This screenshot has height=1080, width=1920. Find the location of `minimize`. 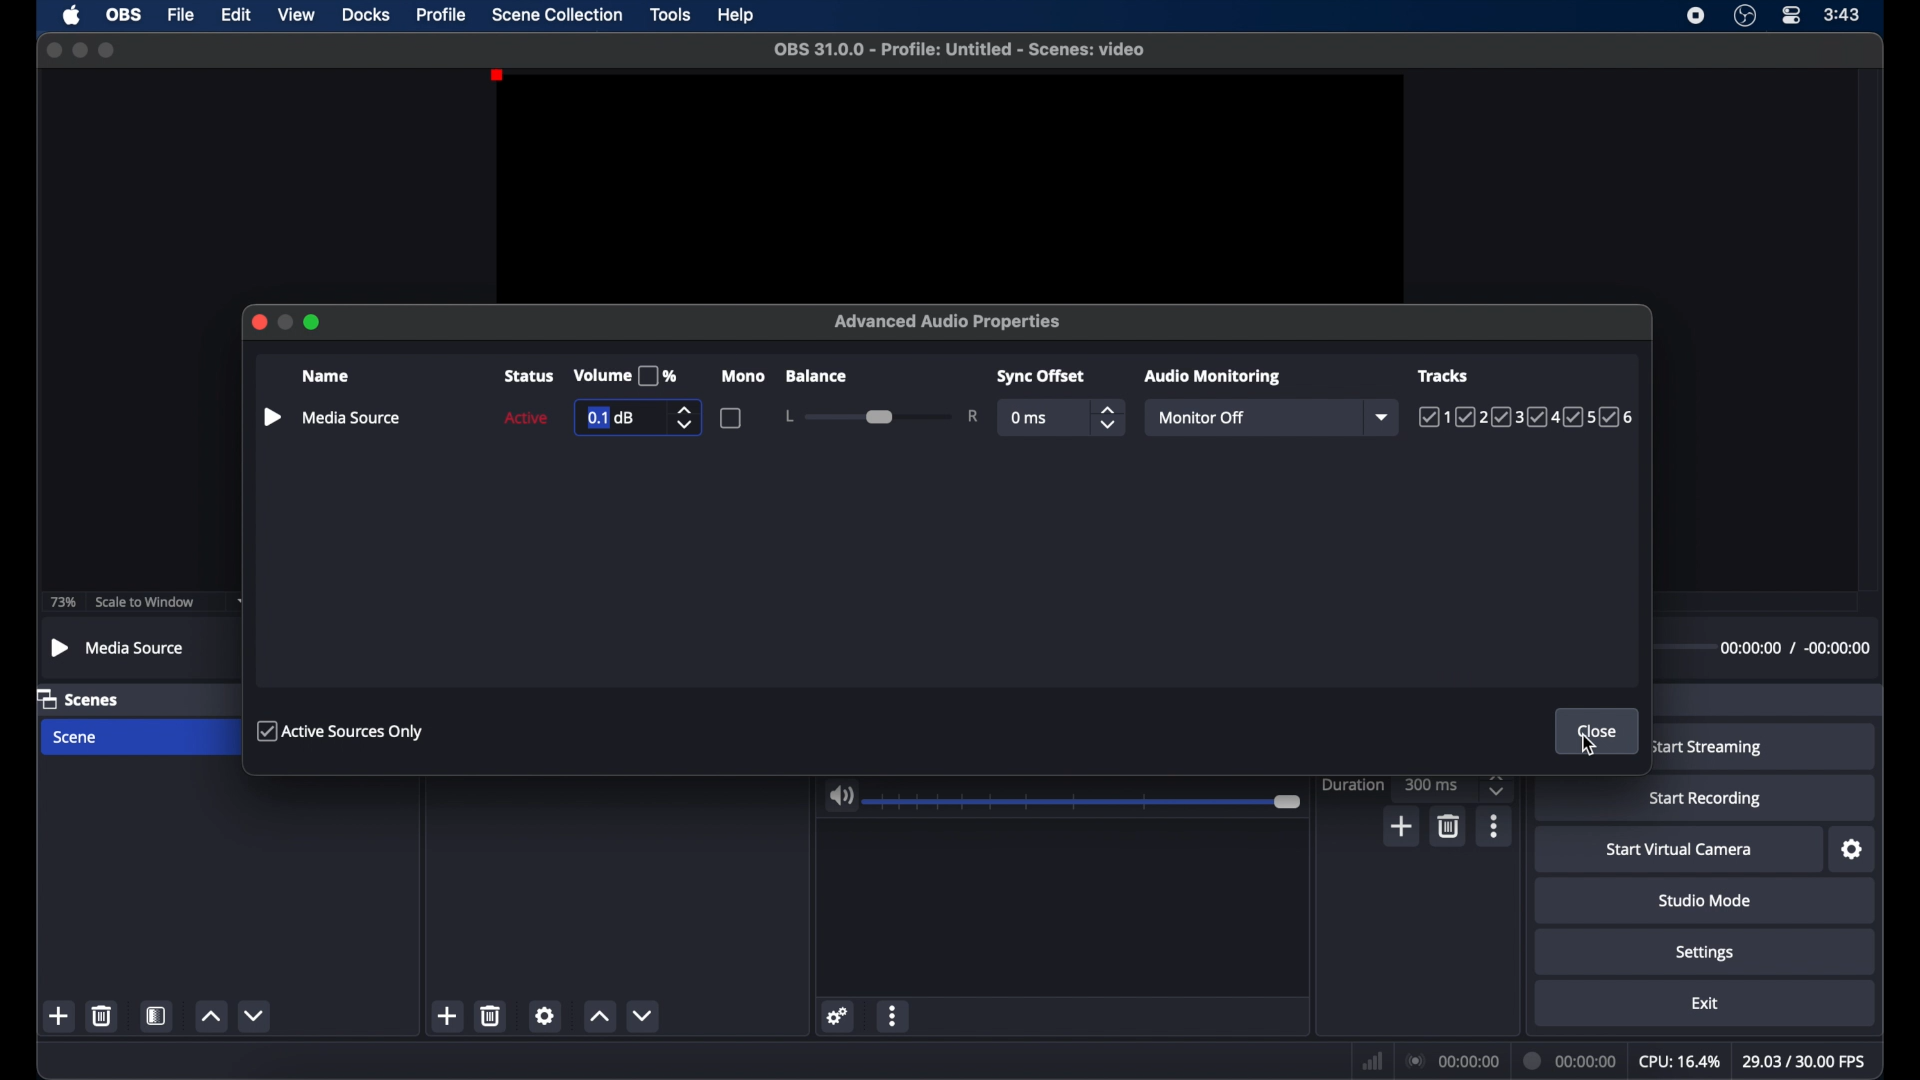

minimize is located at coordinates (79, 49).